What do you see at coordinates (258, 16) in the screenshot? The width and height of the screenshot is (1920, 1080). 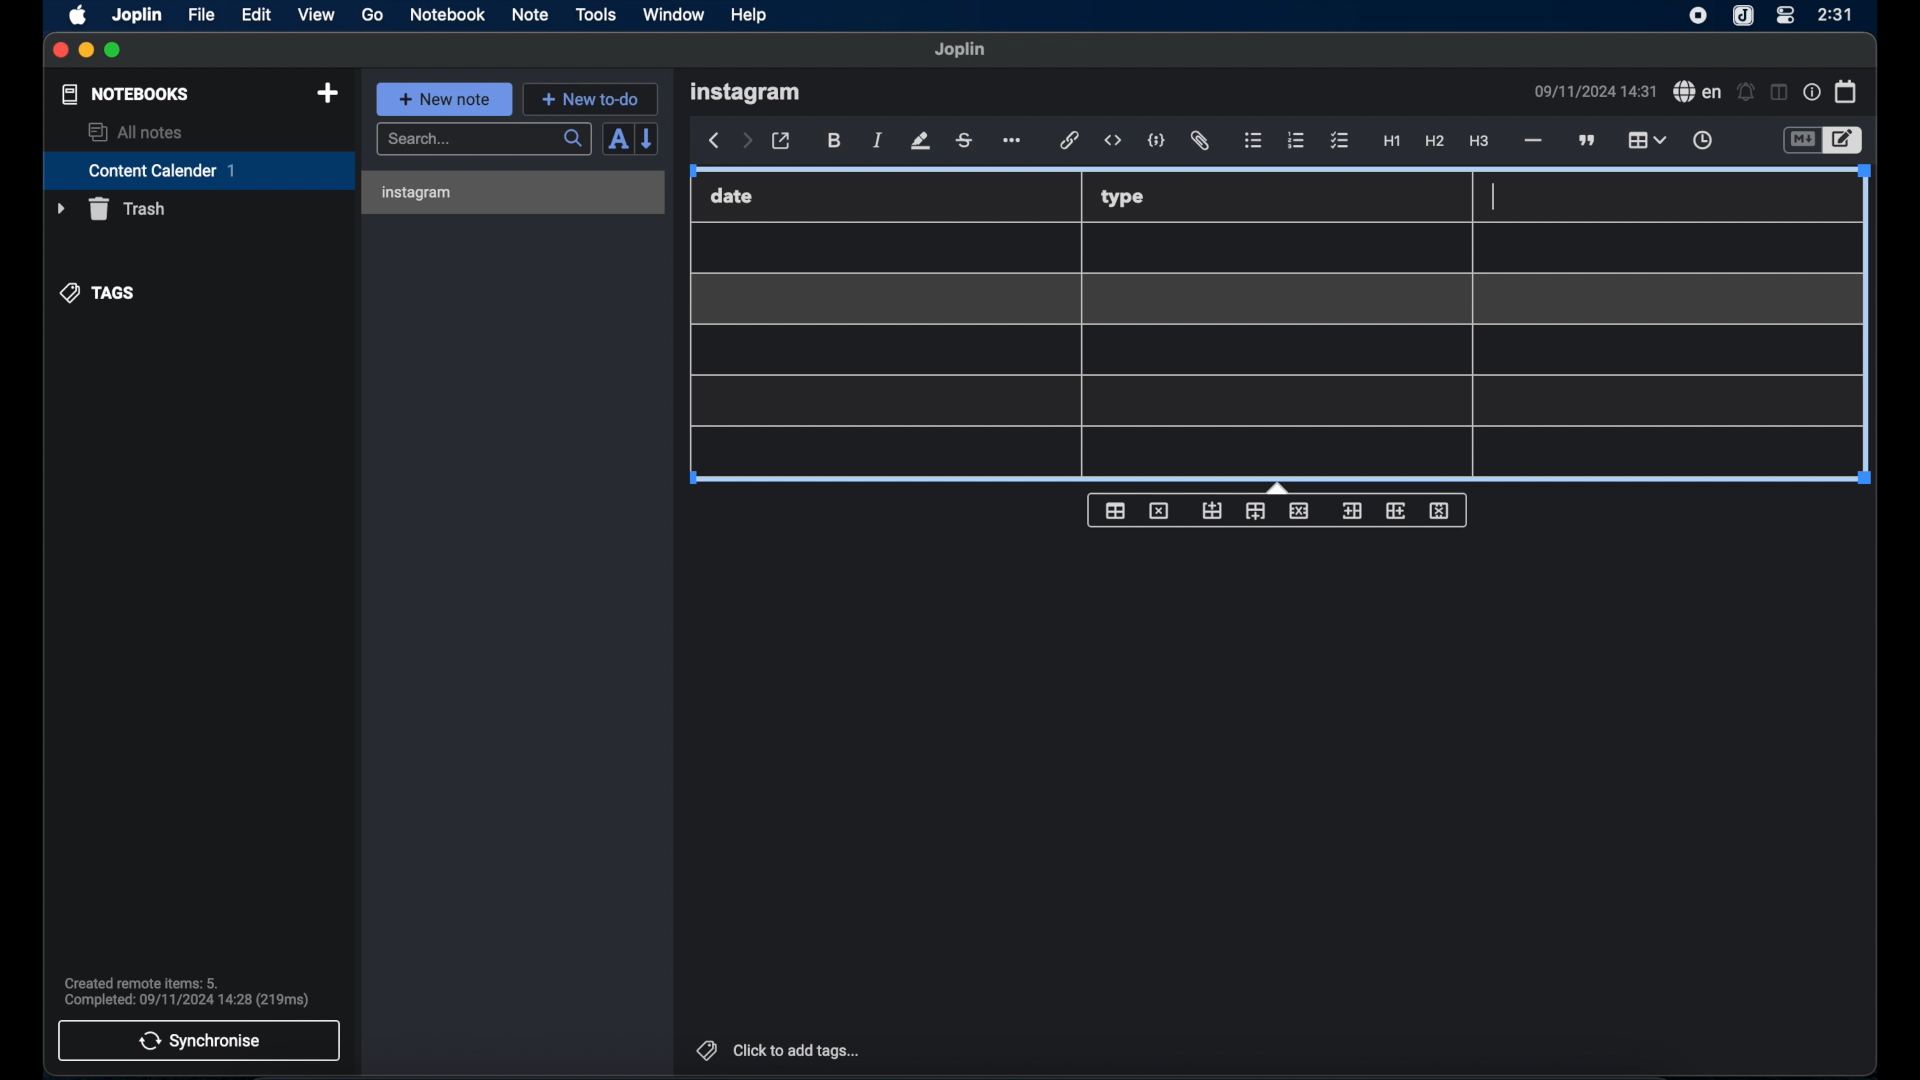 I see `edit` at bounding box center [258, 16].